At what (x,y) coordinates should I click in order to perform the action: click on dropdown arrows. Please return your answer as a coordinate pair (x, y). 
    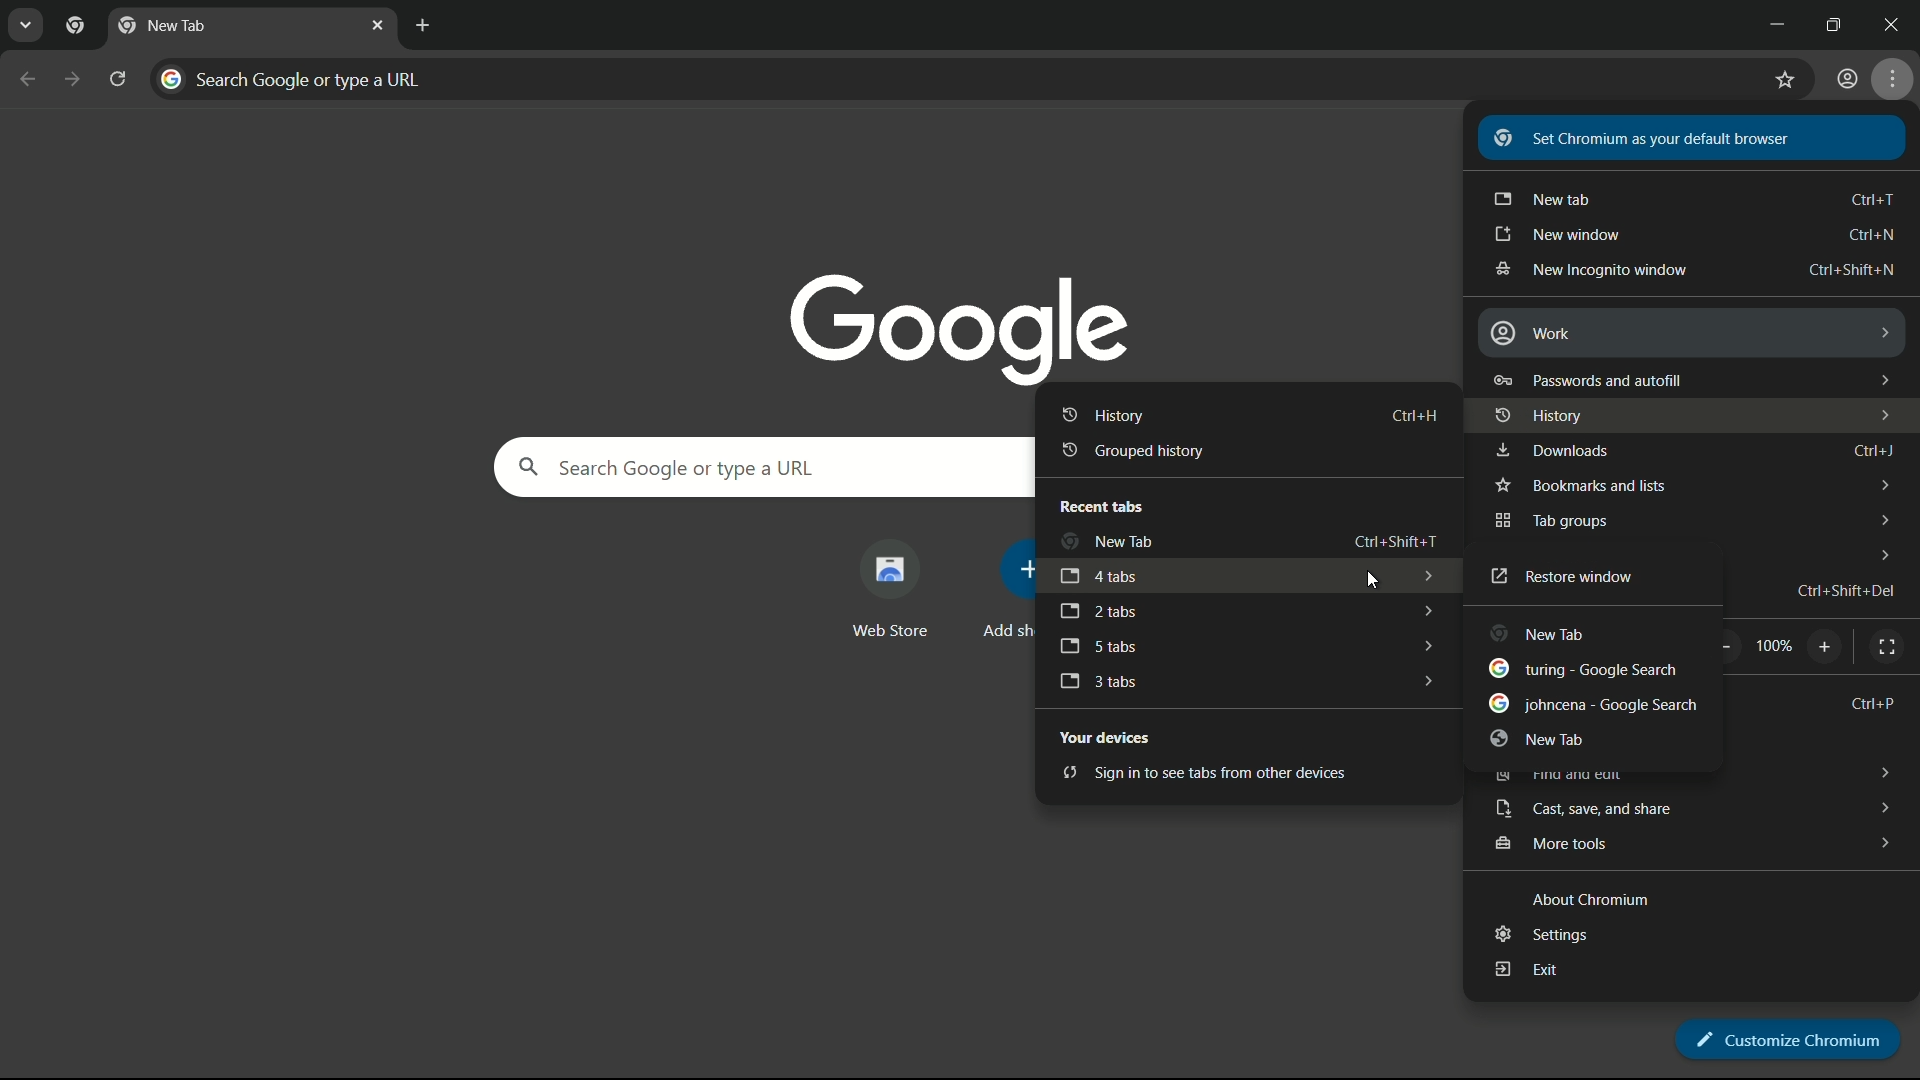
    Looking at the image, I should click on (1880, 519).